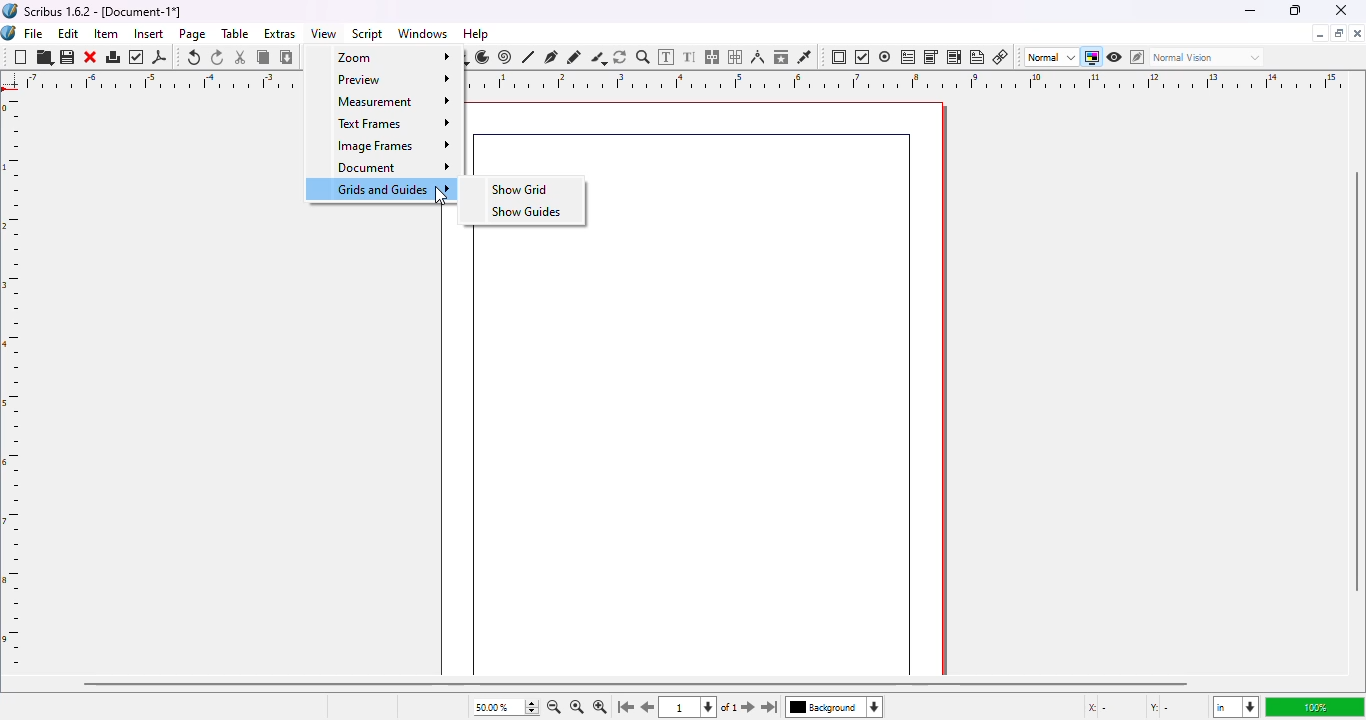 This screenshot has width=1366, height=720. I want to click on text annotation, so click(978, 57).